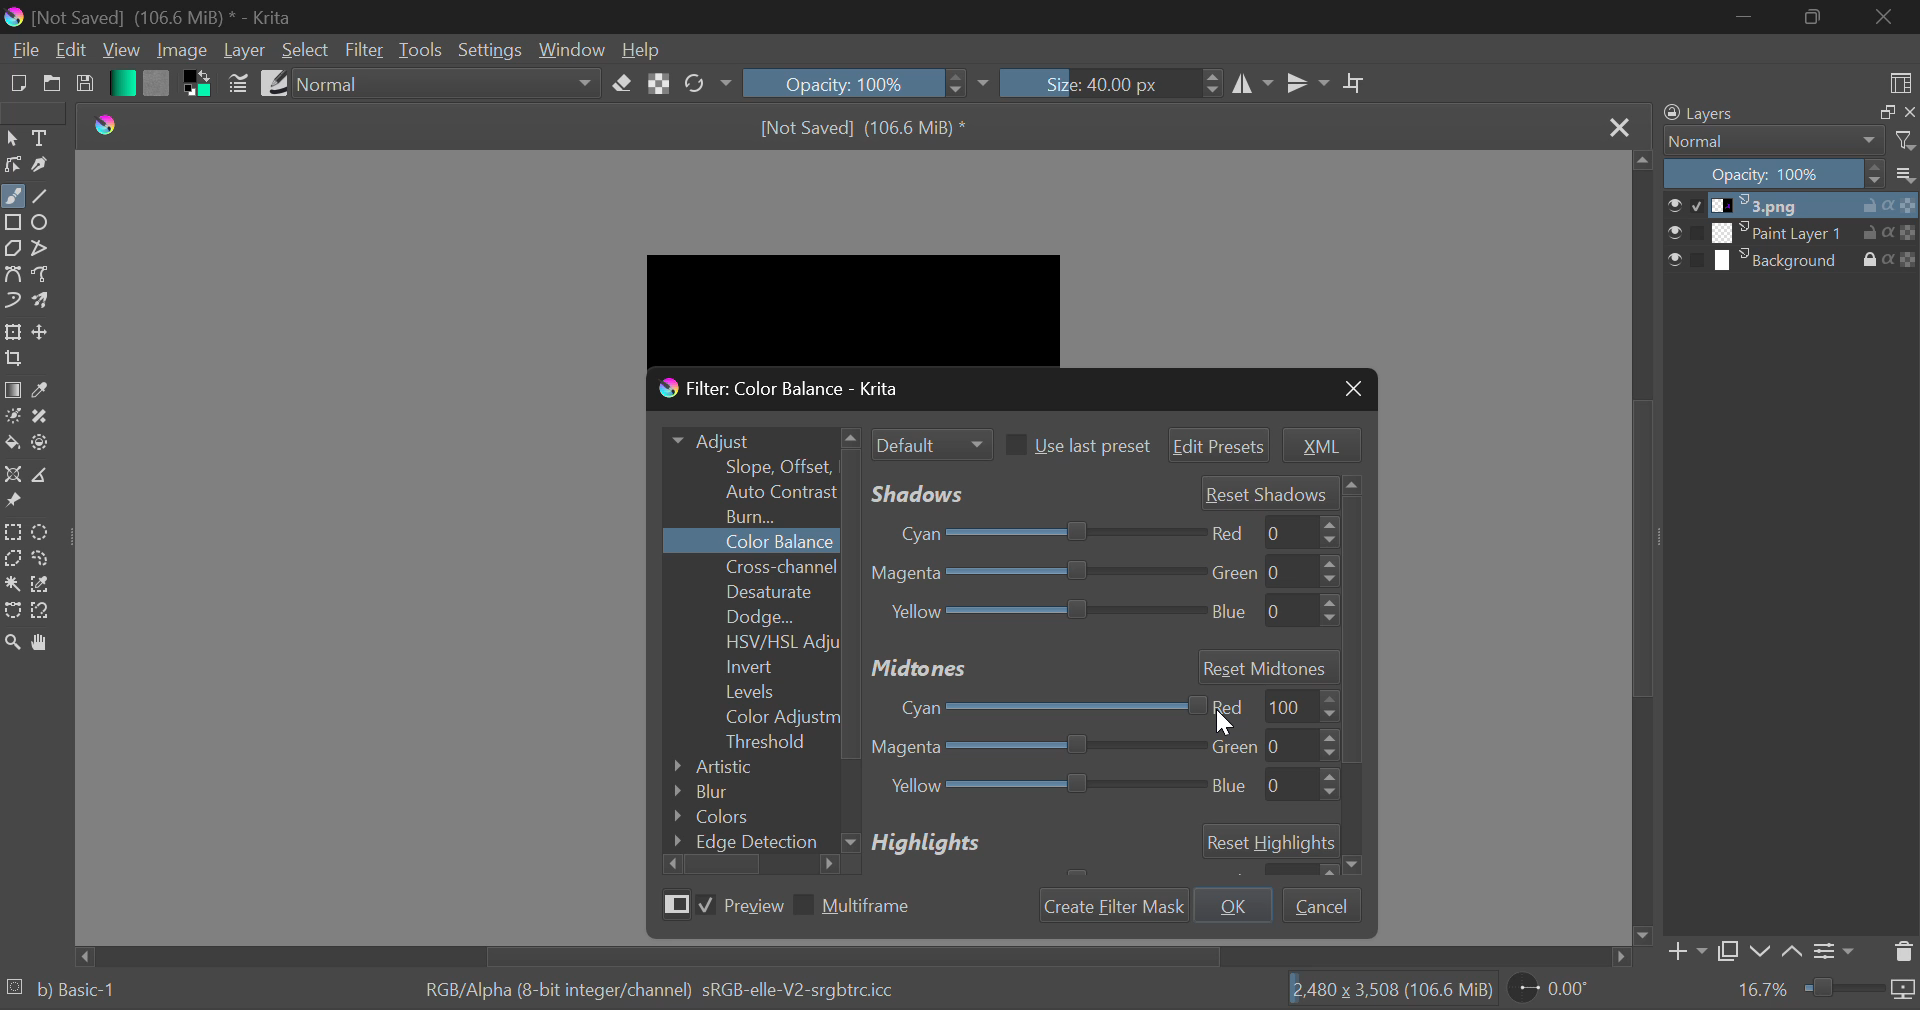 The height and width of the screenshot is (1010, 1920). What do you see at coordinates (641, 49) in the screenshot?
I see `Help` at bounding box center [641, 49].